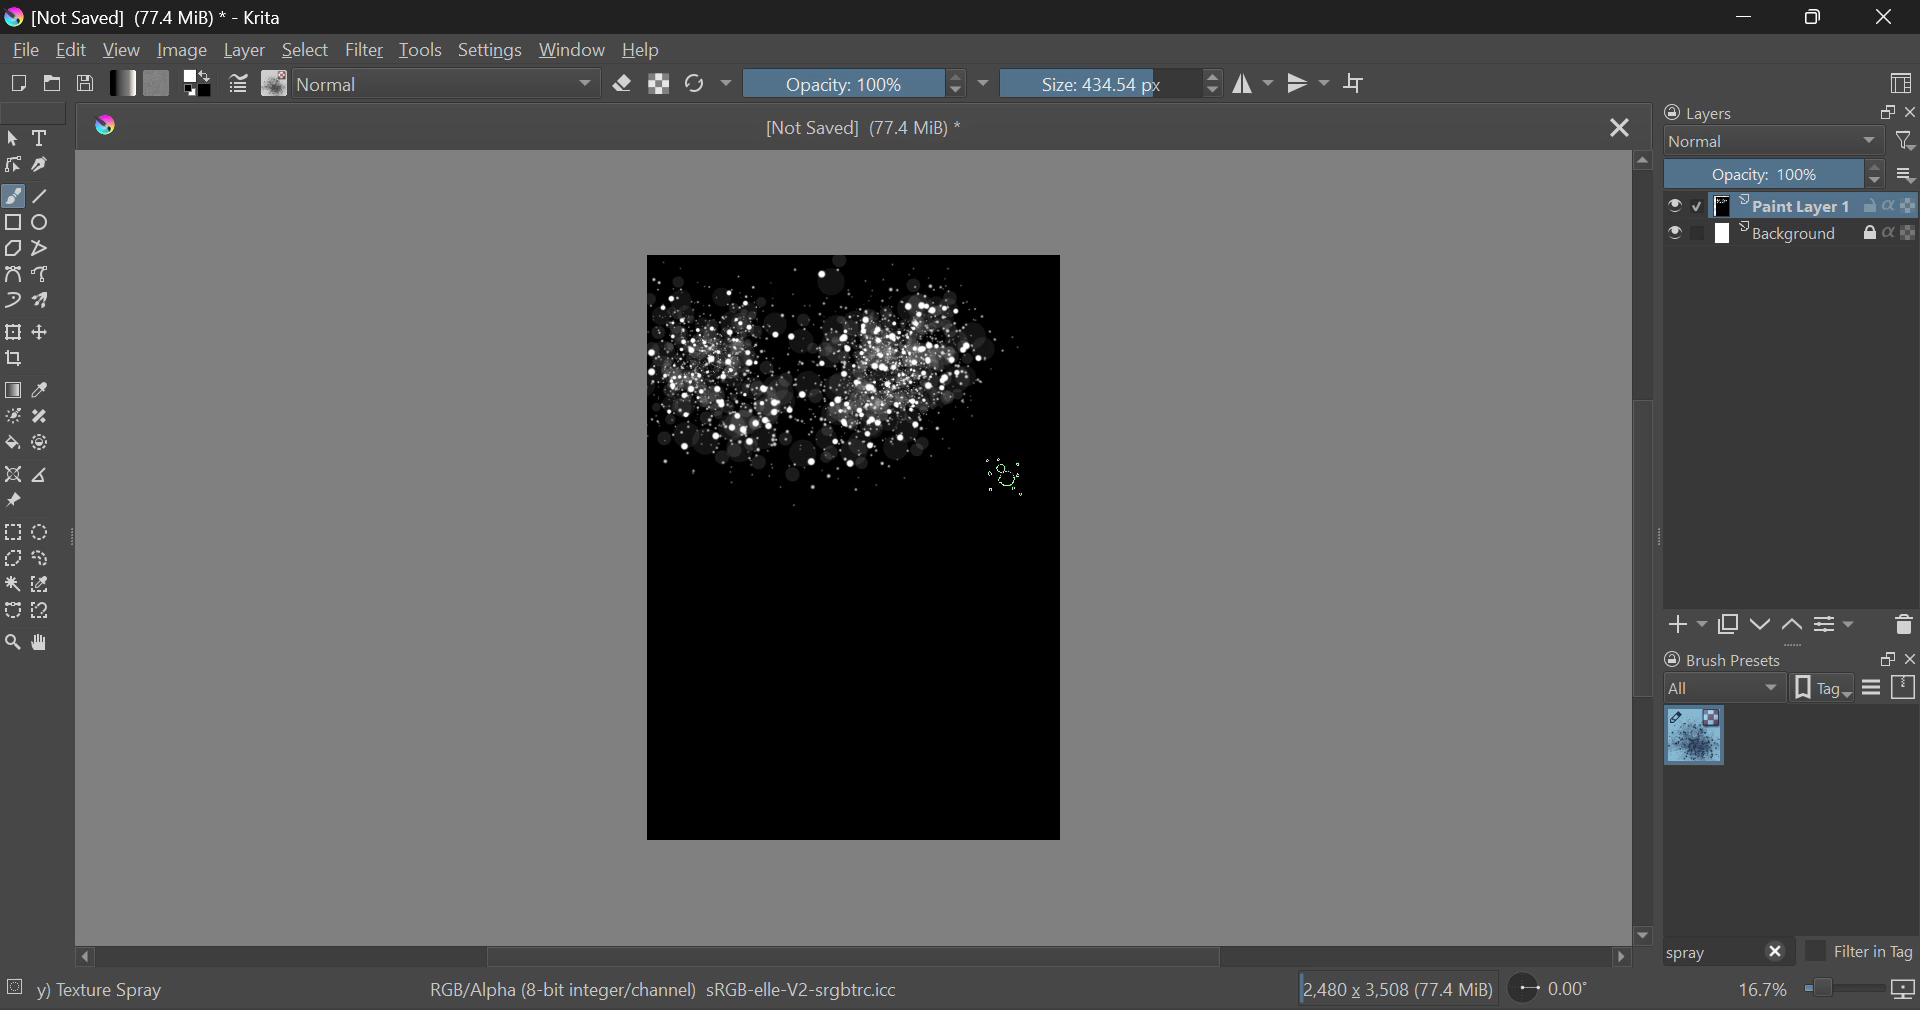 The image size is (1920, 1010). I want to click on brush presets , so click(1724, 659).